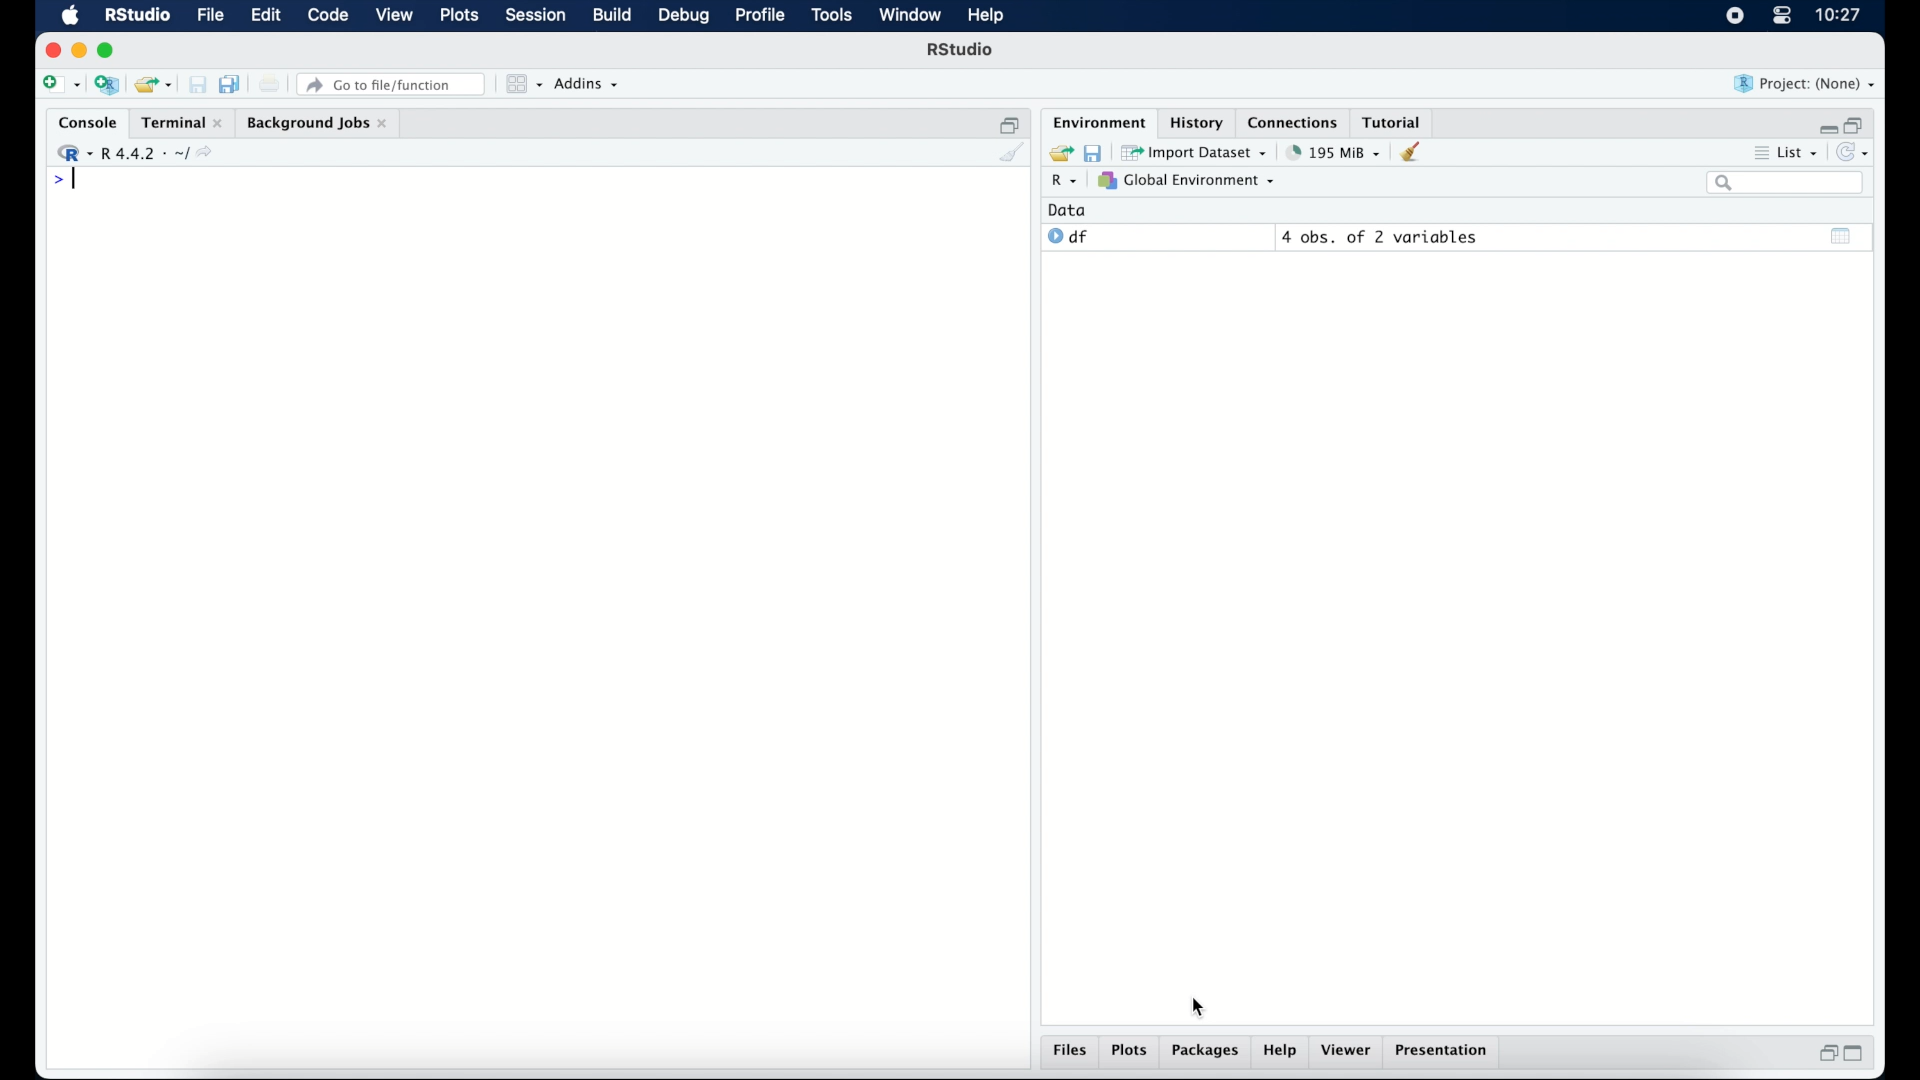 This screenshot has width=1920, height=1080. Describe the element at coordinates (1380, 237) in the screenshot. I see `4 obs, of 2 variables` at that location.